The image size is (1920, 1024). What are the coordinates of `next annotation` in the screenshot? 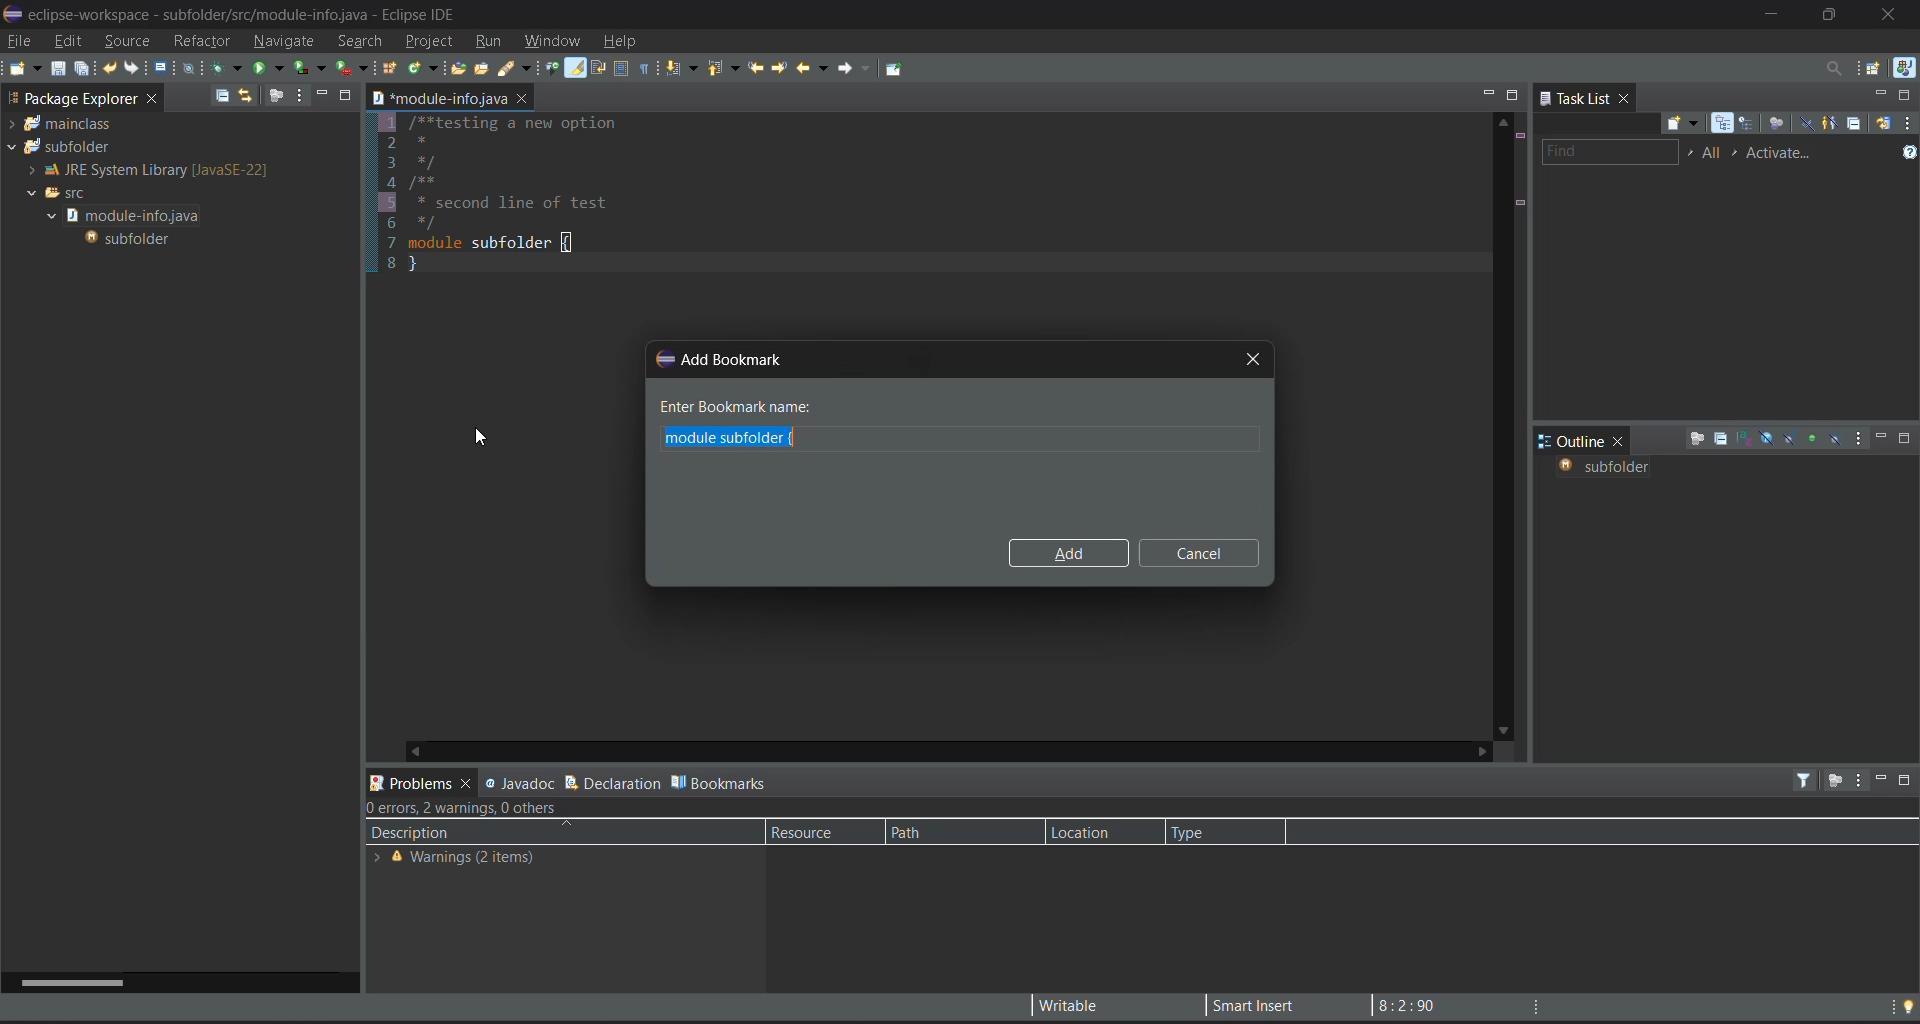 It's located at (684, 70).